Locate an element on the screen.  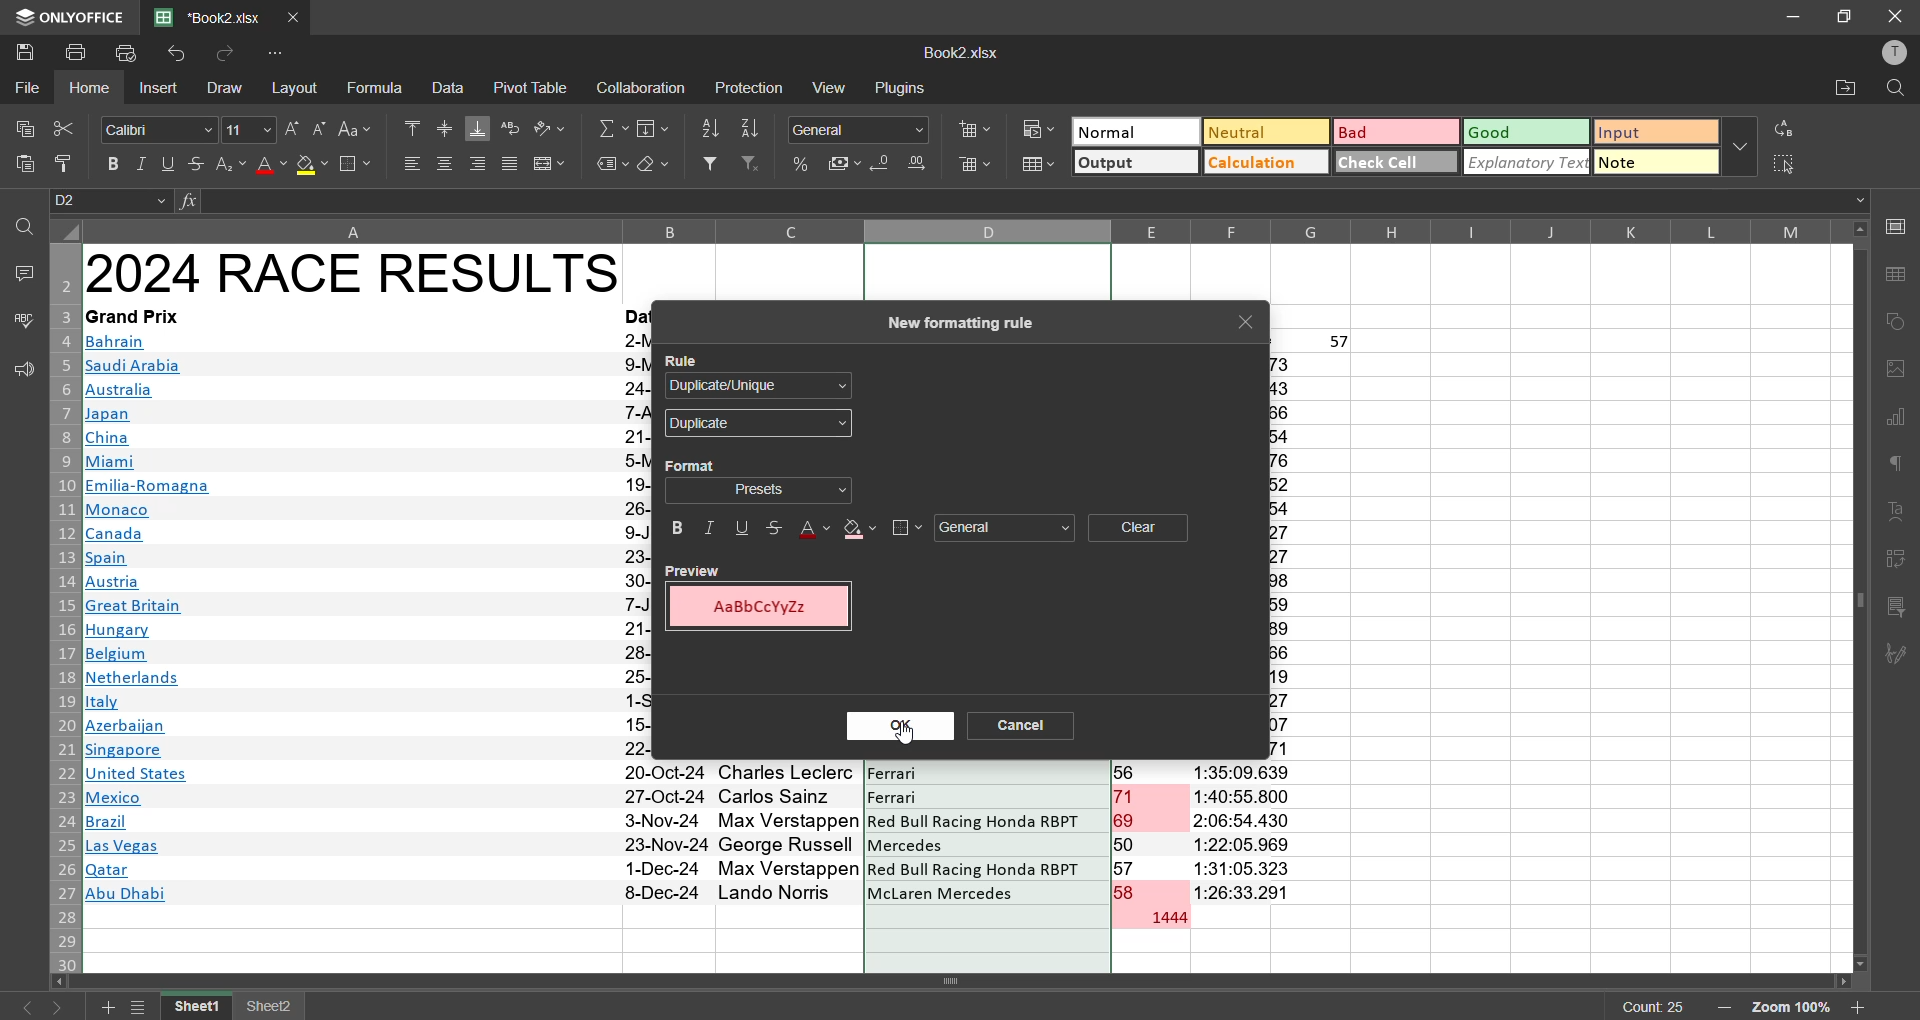
car name is located at coordinates (987, 833).